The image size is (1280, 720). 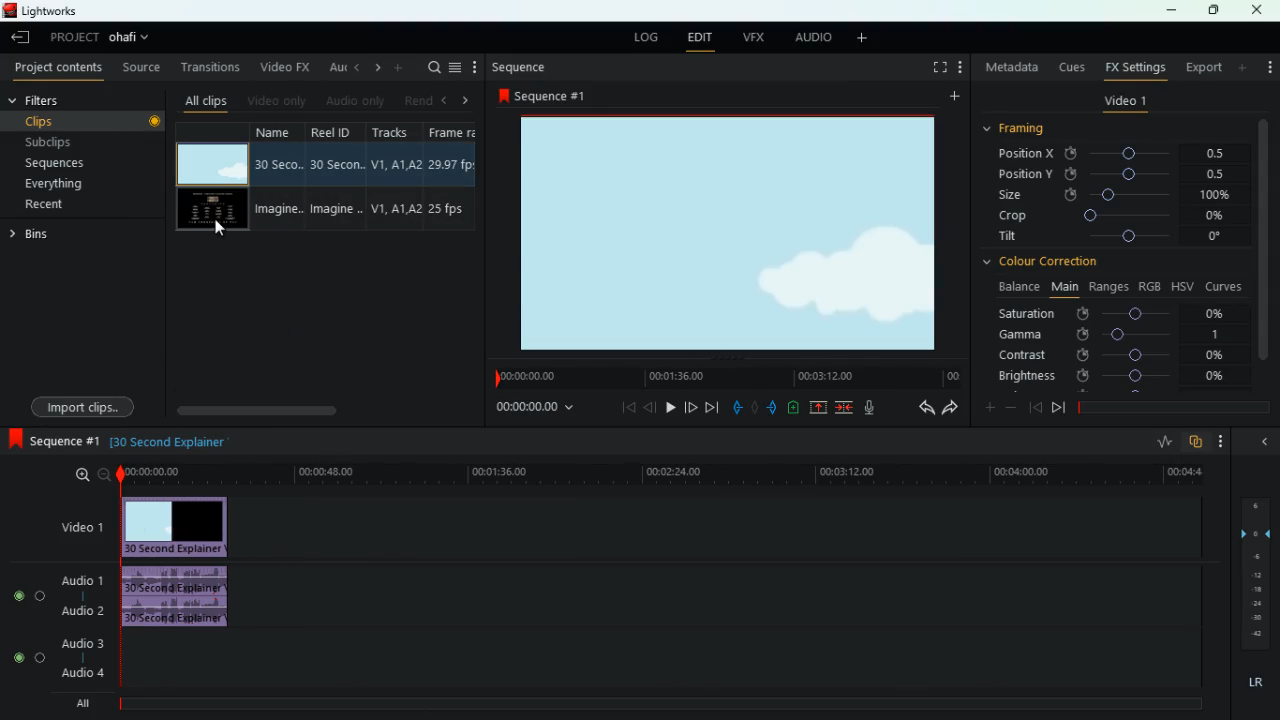 What do you see at coordinates (794, 408) in the screenshot?
I see `charge` at bounding box center [794, 408].